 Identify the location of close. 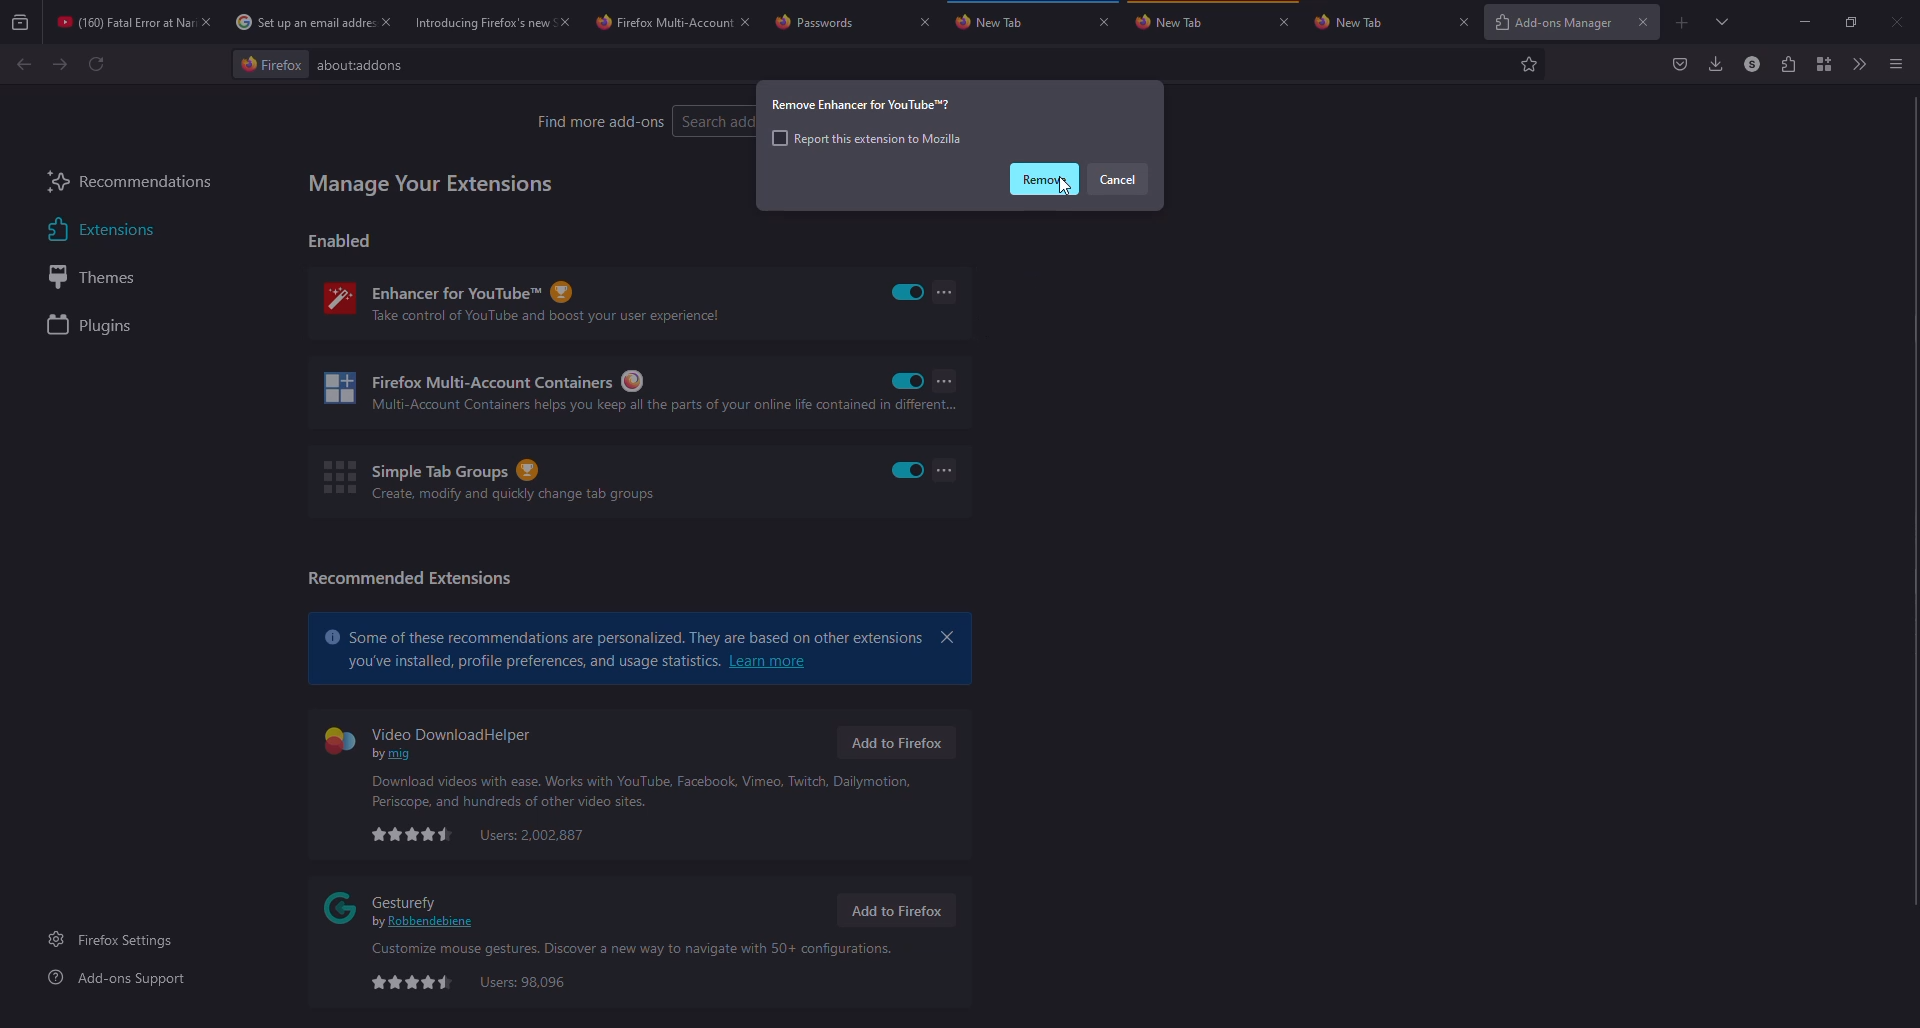
(1104, 21).